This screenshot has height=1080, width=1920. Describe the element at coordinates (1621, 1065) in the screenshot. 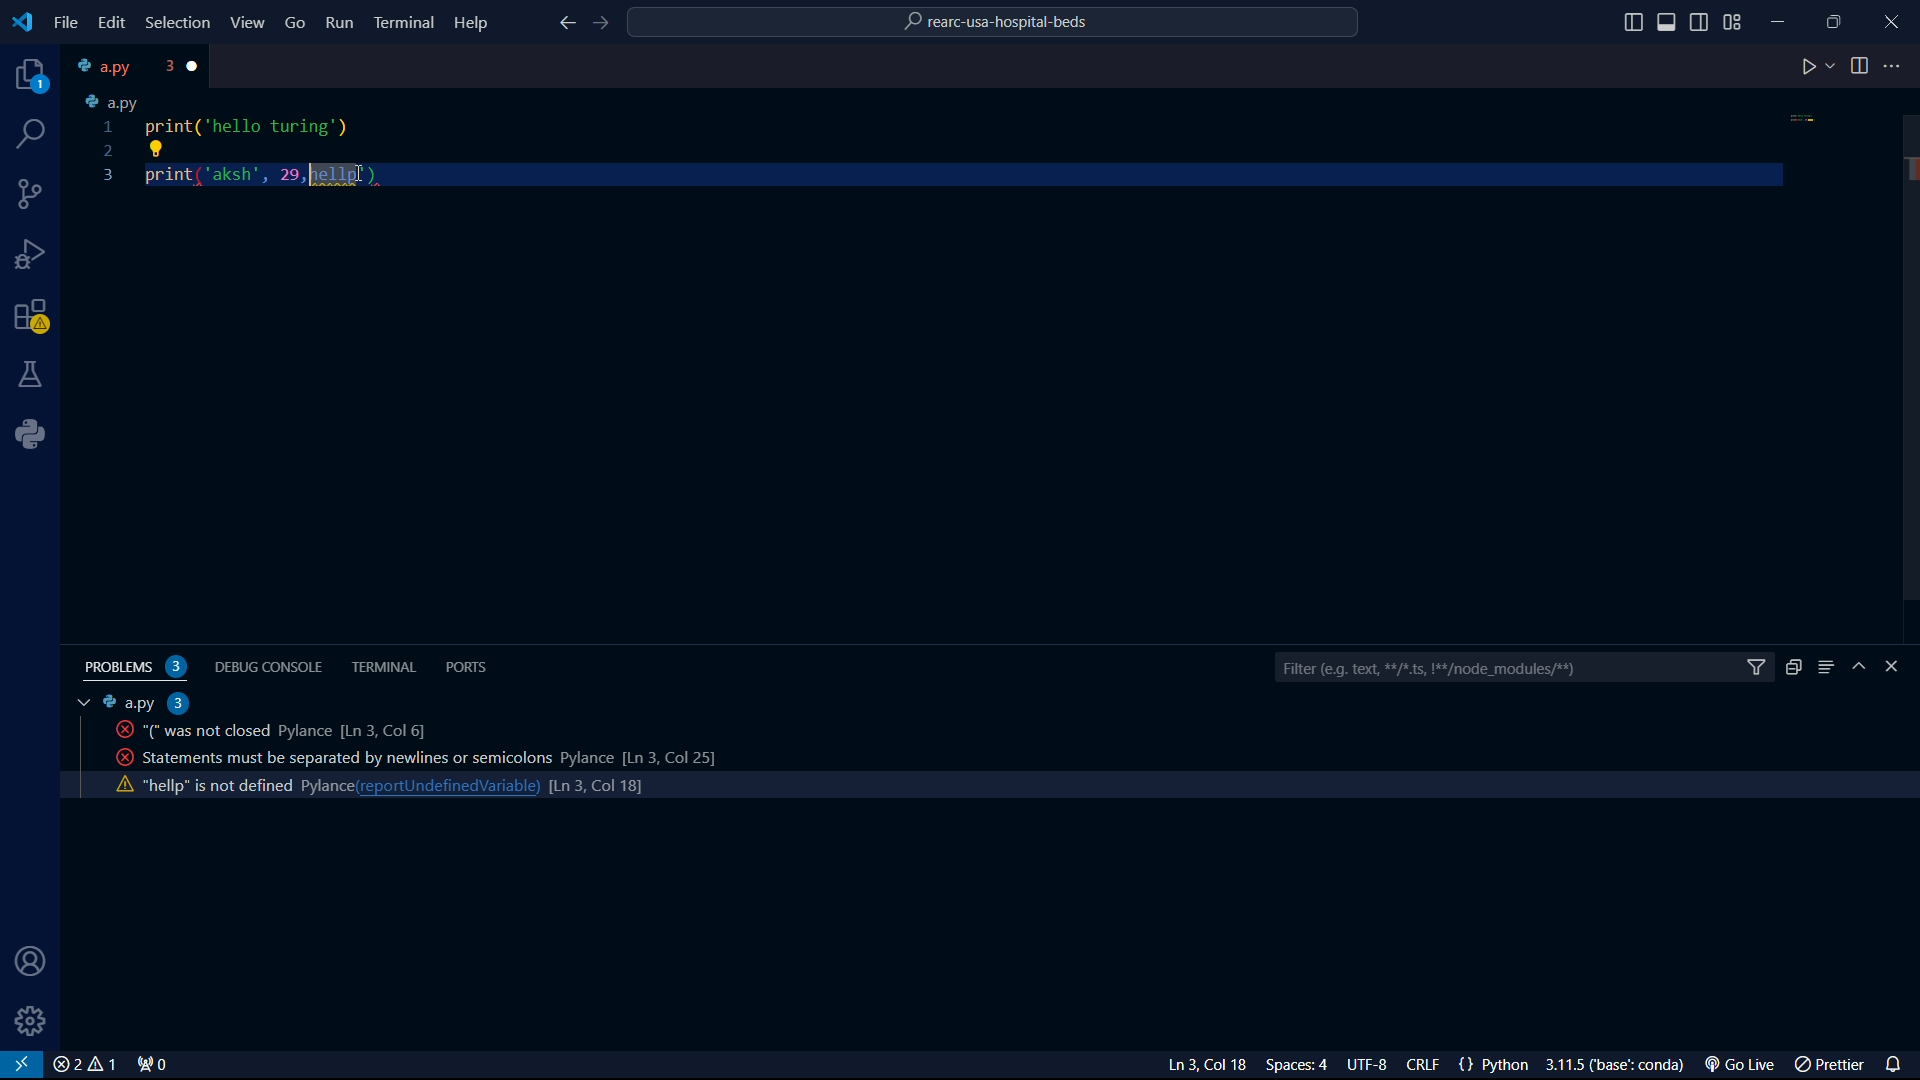

I see `3.1.5` at that location.